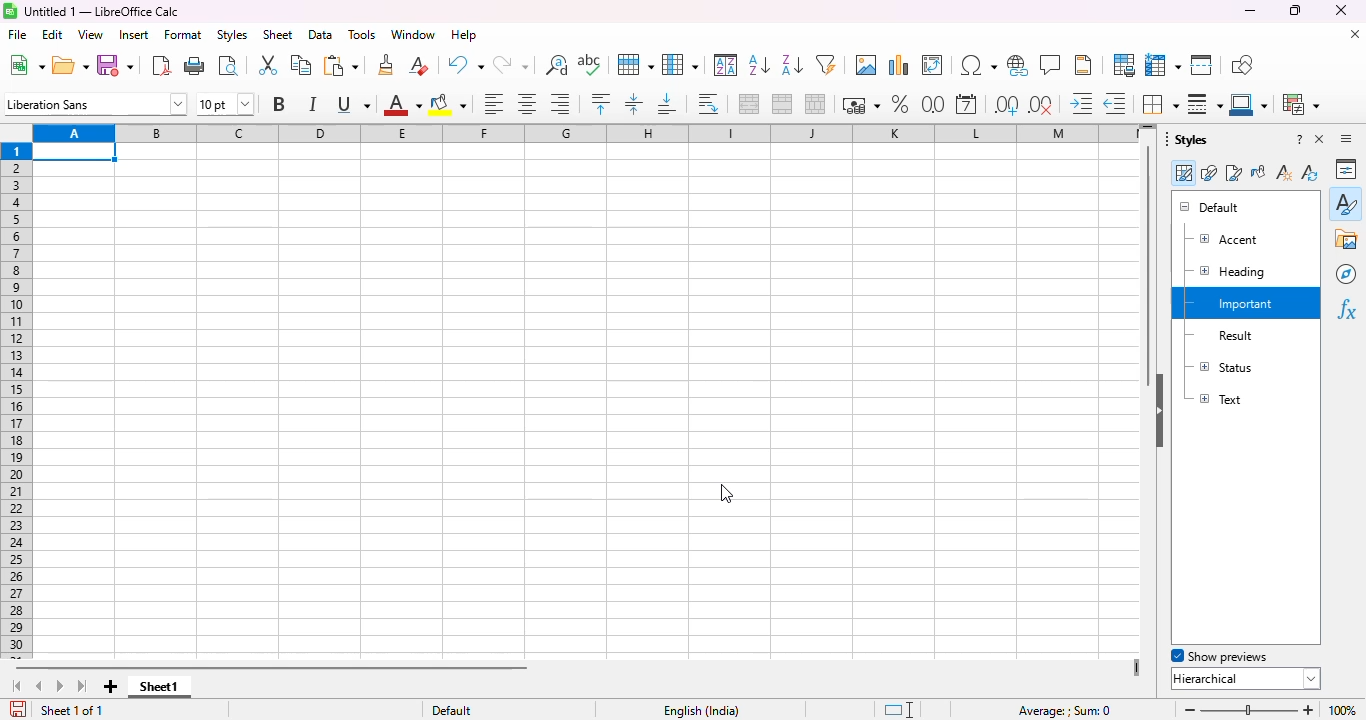  What do you see at coordinates (1347, 169) in the screenshot?
I see `properties` at bounding box center [1347, 169].